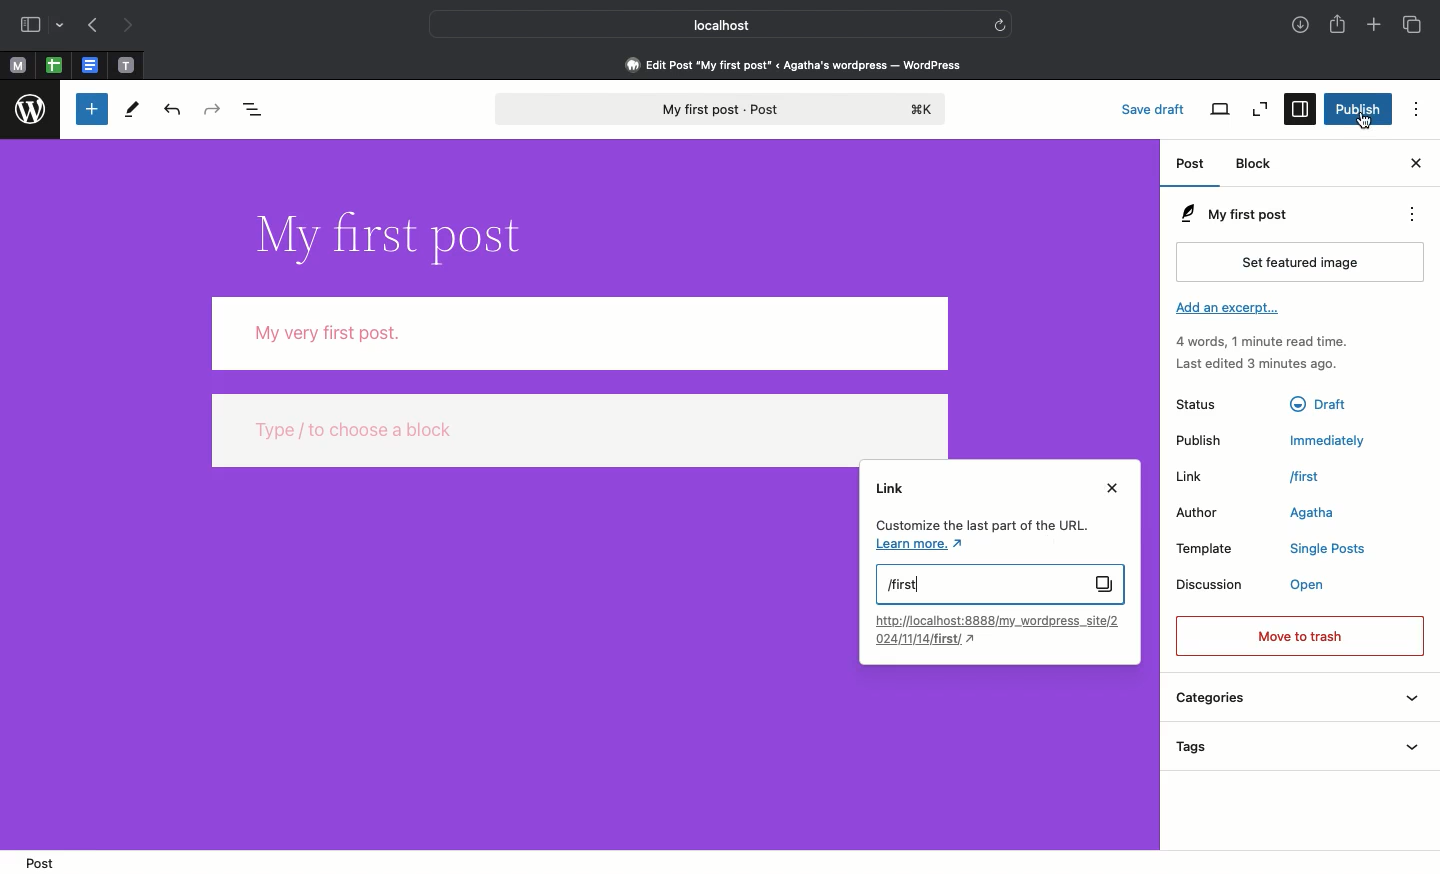  I want to click on Redo, so click(210, 109).